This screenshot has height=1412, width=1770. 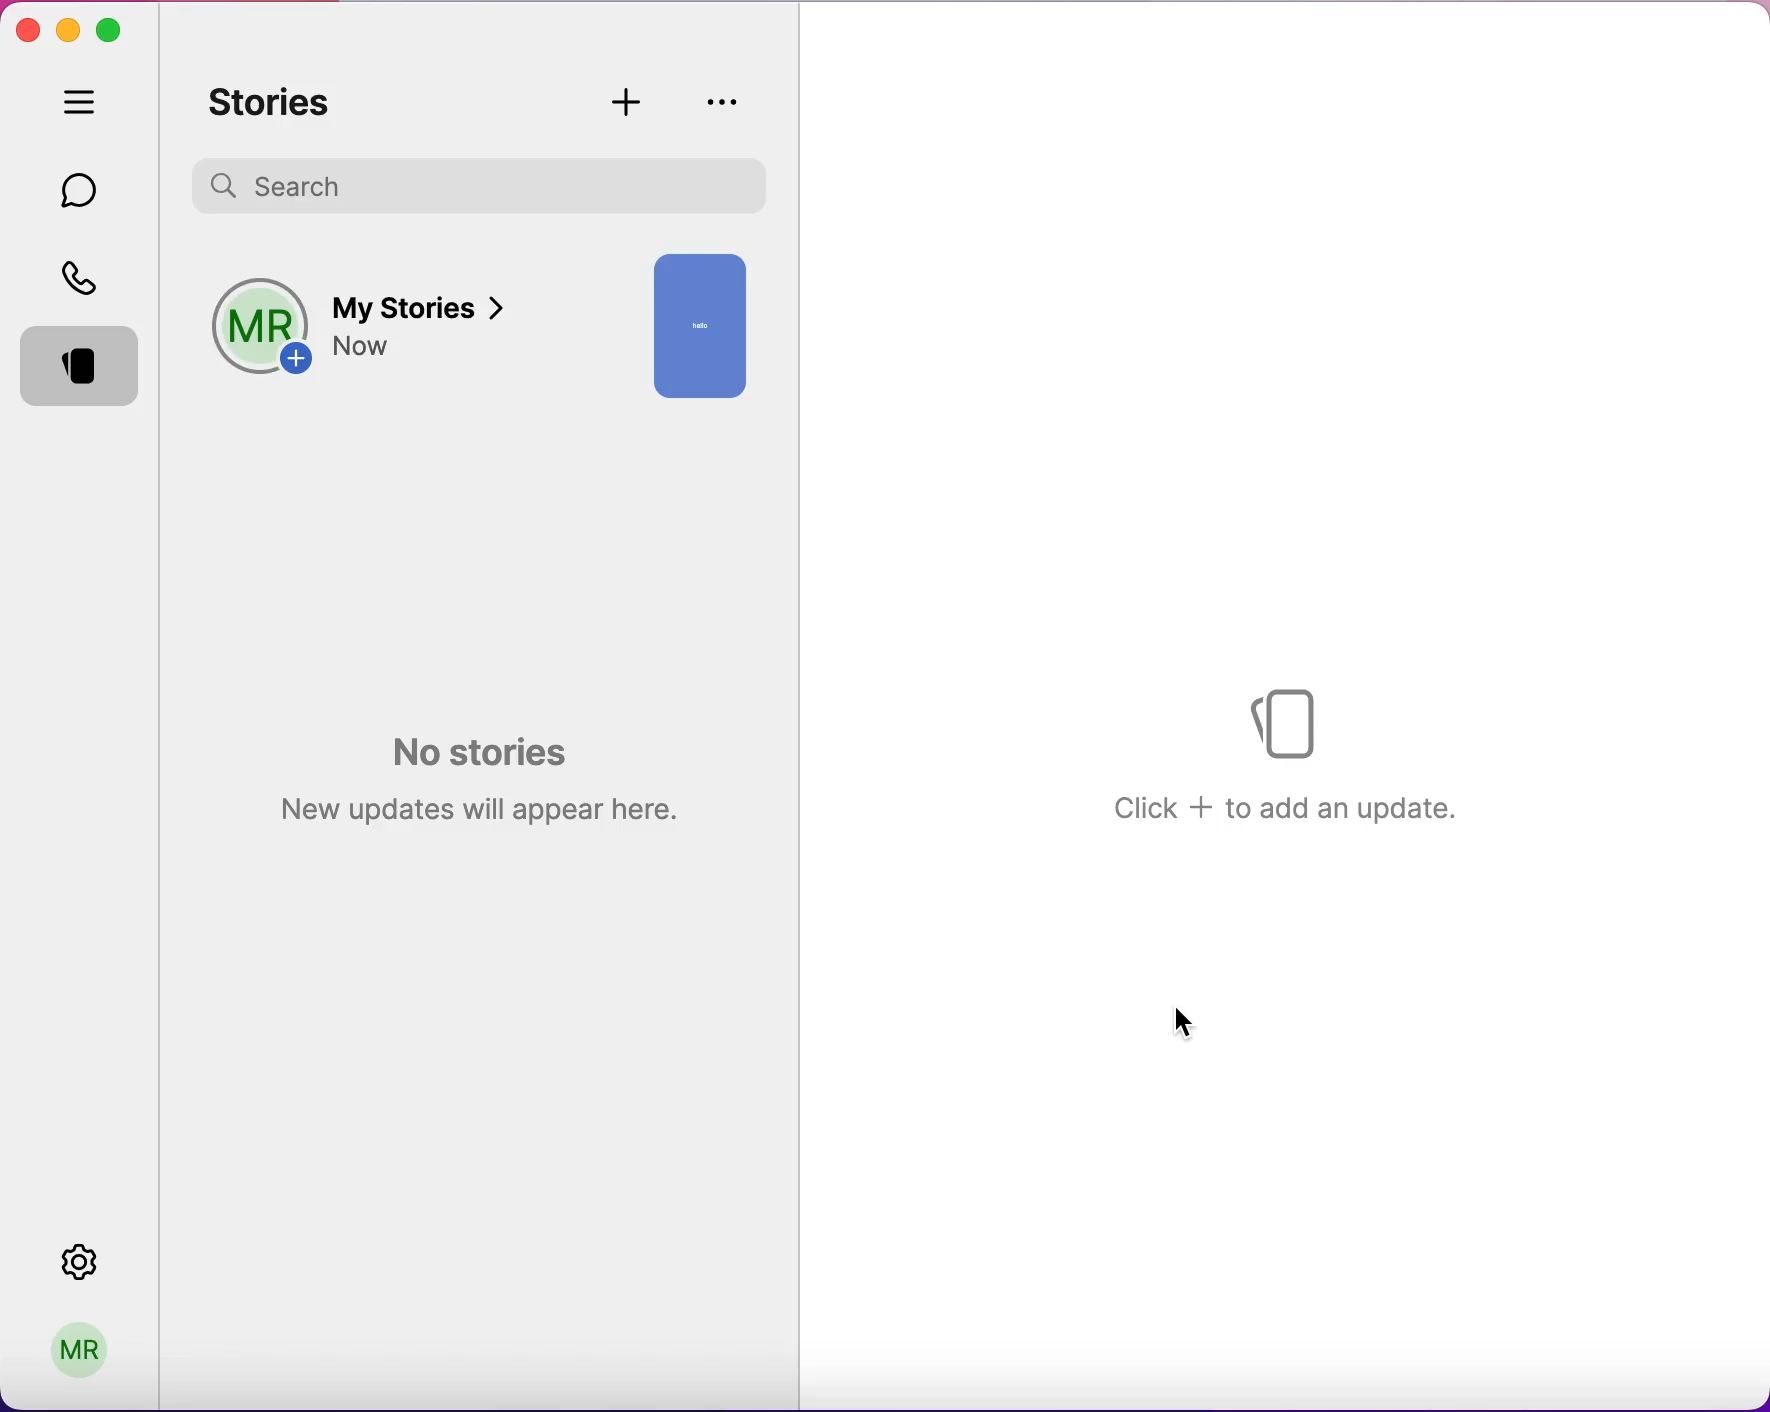 I want to click on my story, so click(x=417, y=298).